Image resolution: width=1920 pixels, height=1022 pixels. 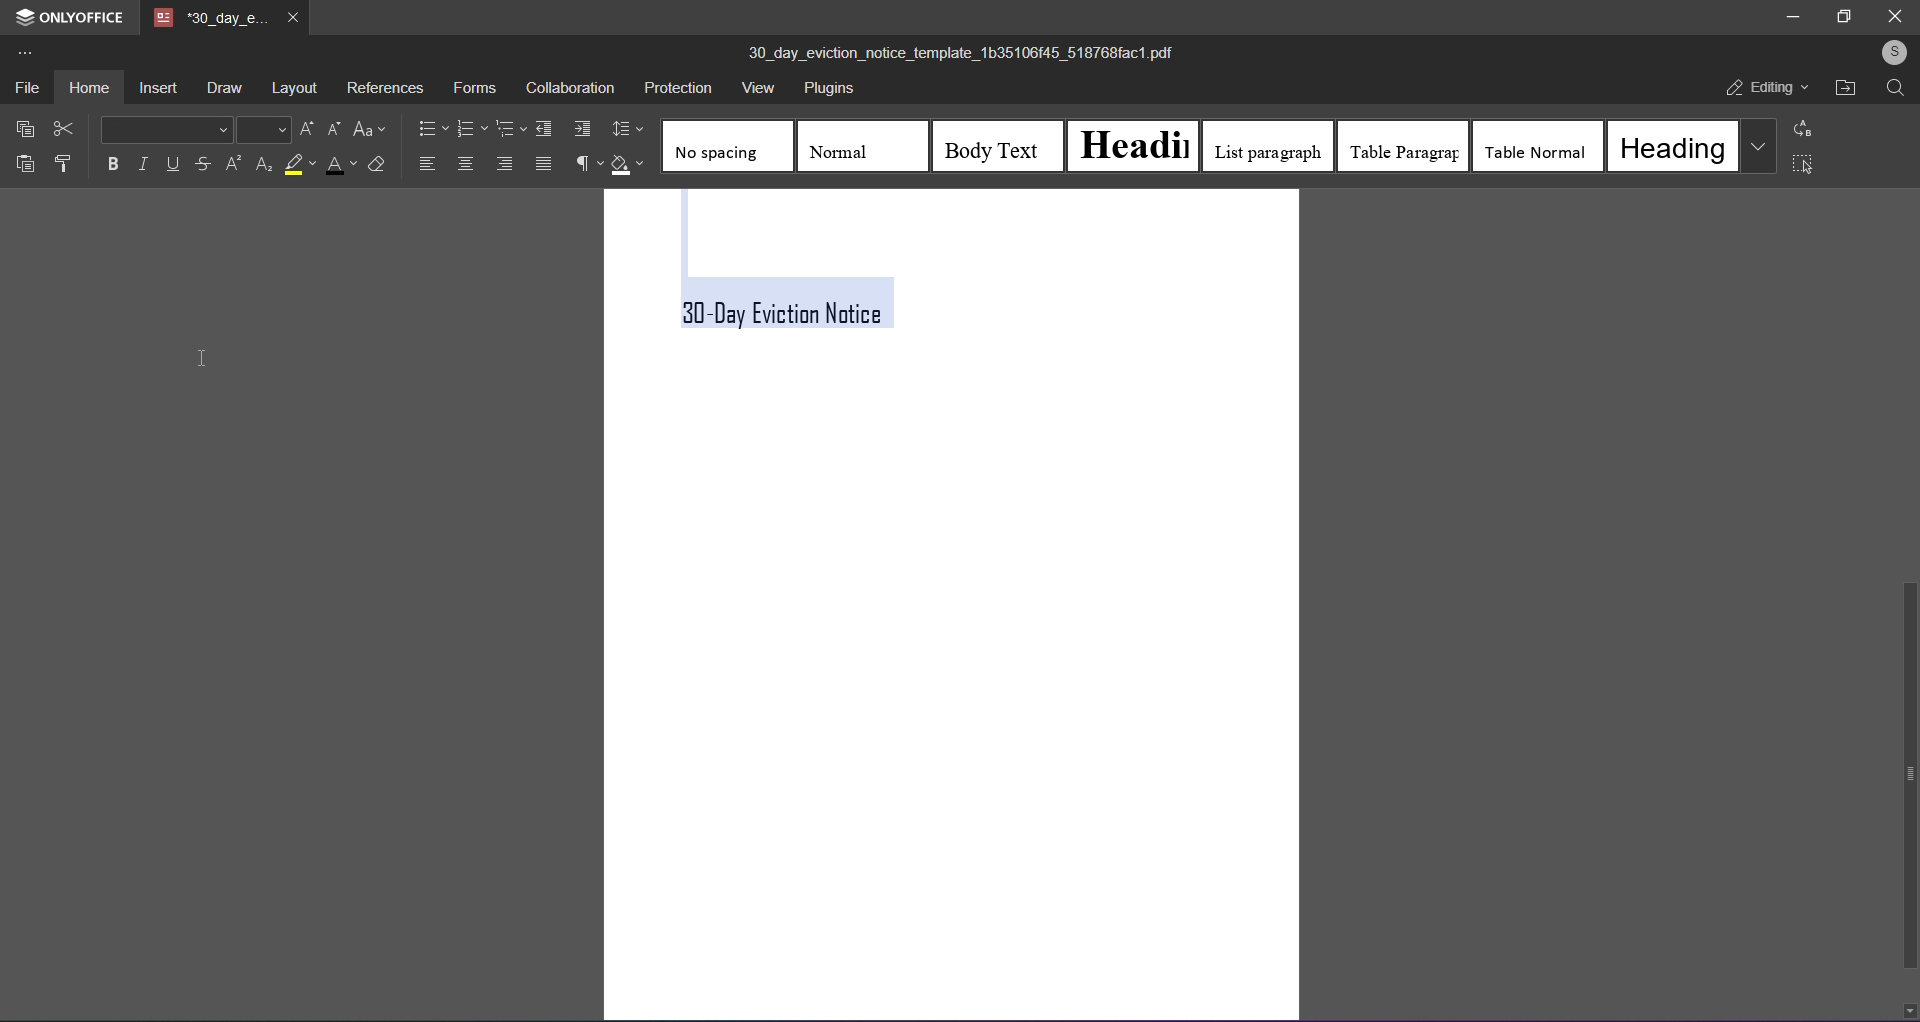 I want to click on user, so click(x=1895, y=53).